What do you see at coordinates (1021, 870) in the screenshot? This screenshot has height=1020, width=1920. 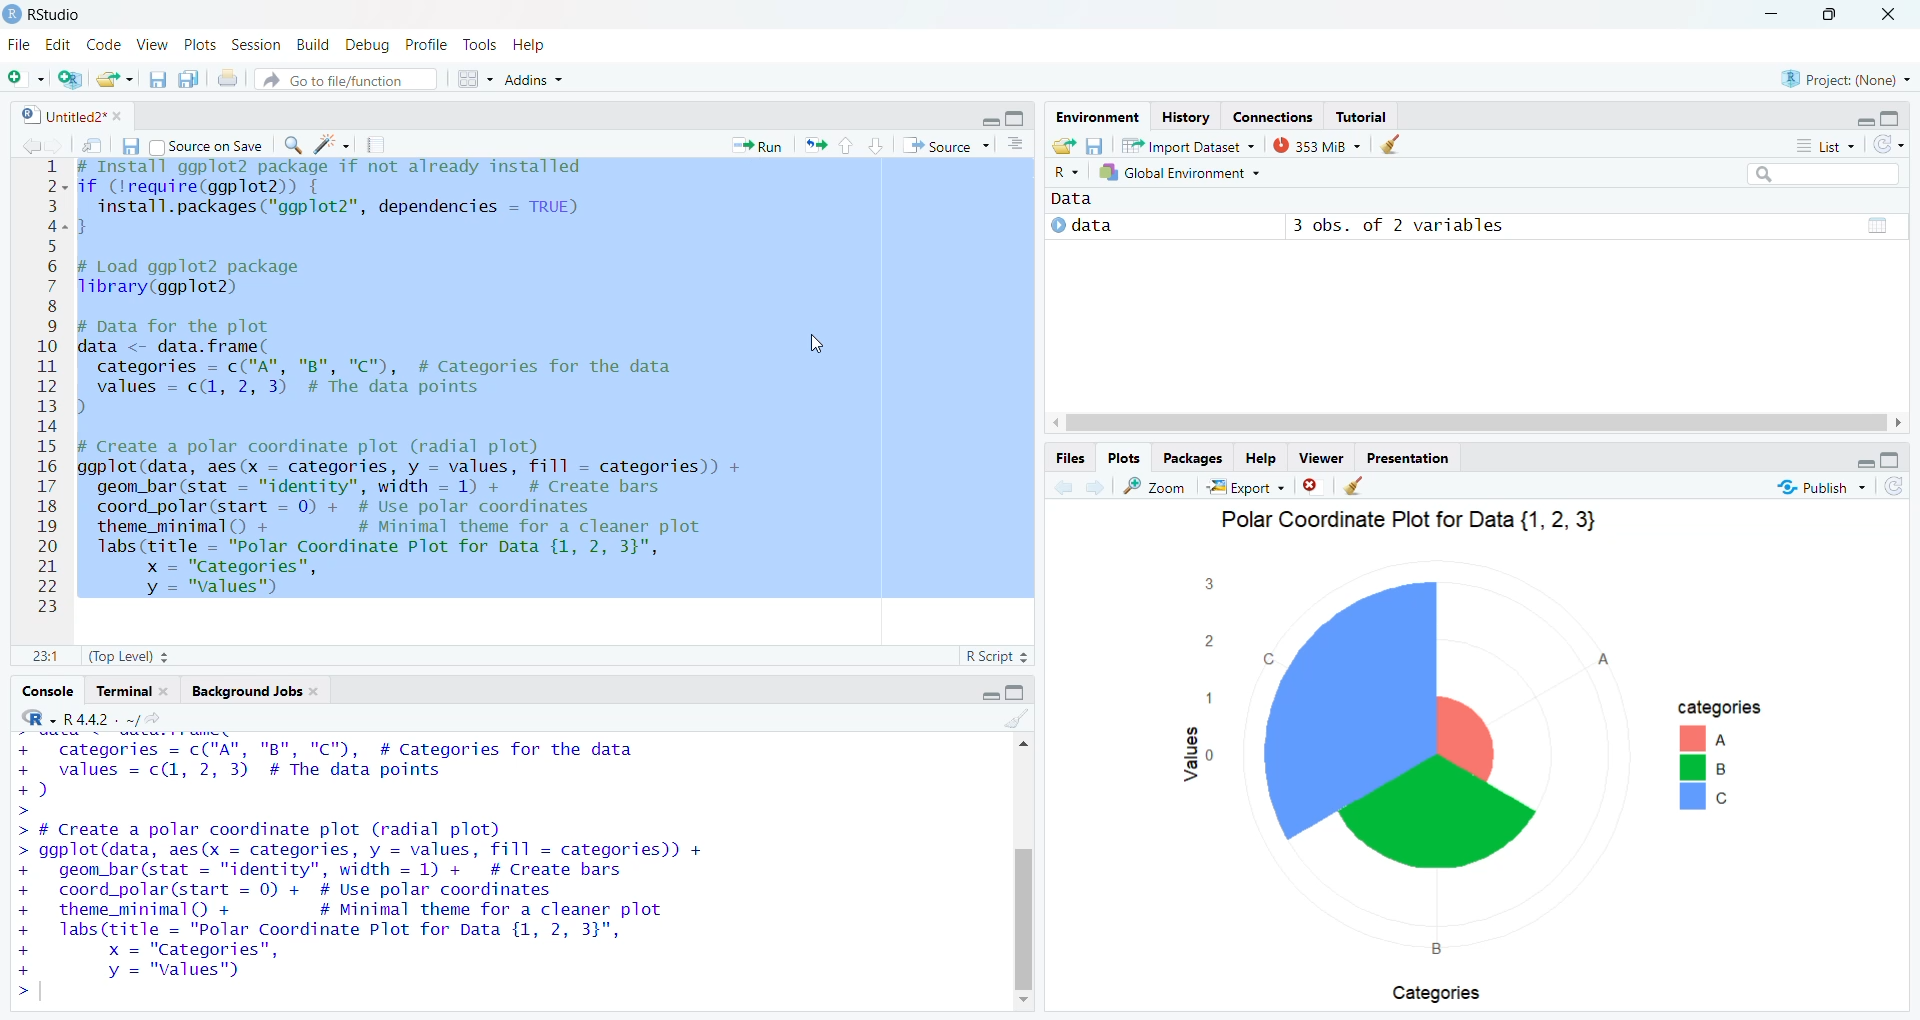 I see `vertical scroll bar` at bounding box center [1021, 870].